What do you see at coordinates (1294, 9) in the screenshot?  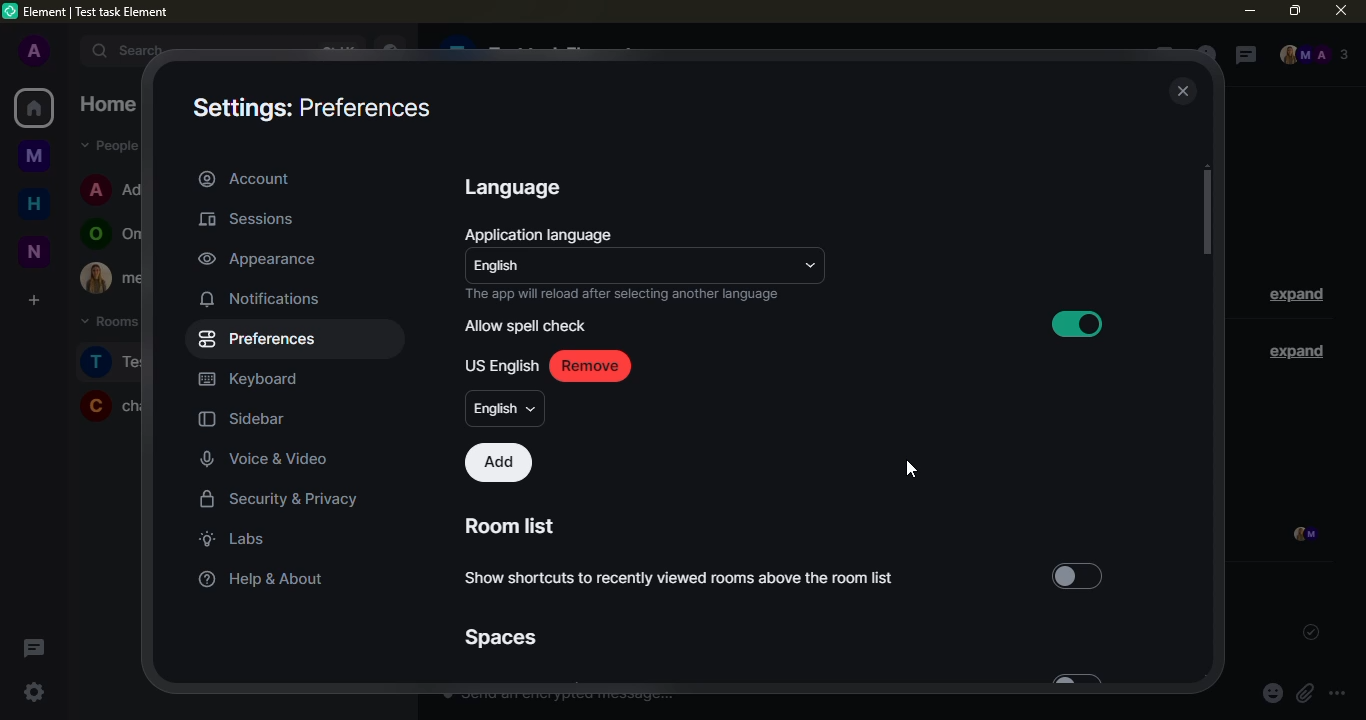 I see `maximize` at bounding box center [1294, 9].